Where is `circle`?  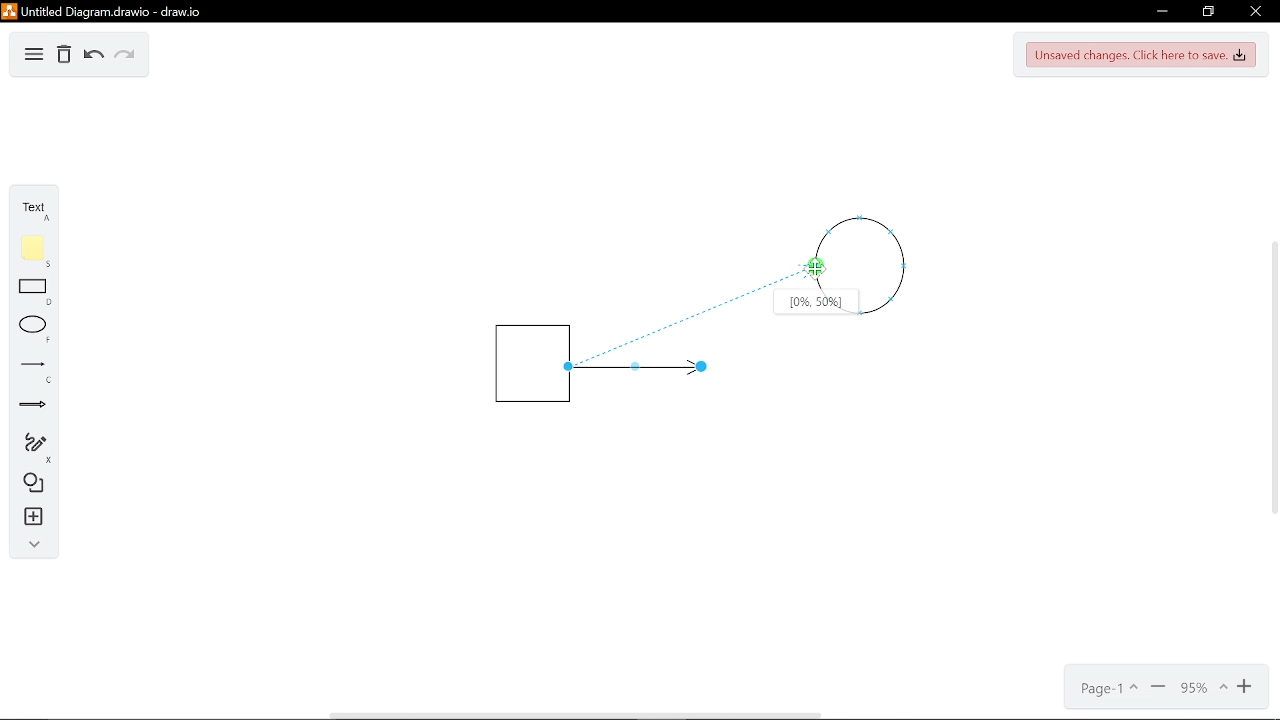
circle is located at coordinates (847, 233).